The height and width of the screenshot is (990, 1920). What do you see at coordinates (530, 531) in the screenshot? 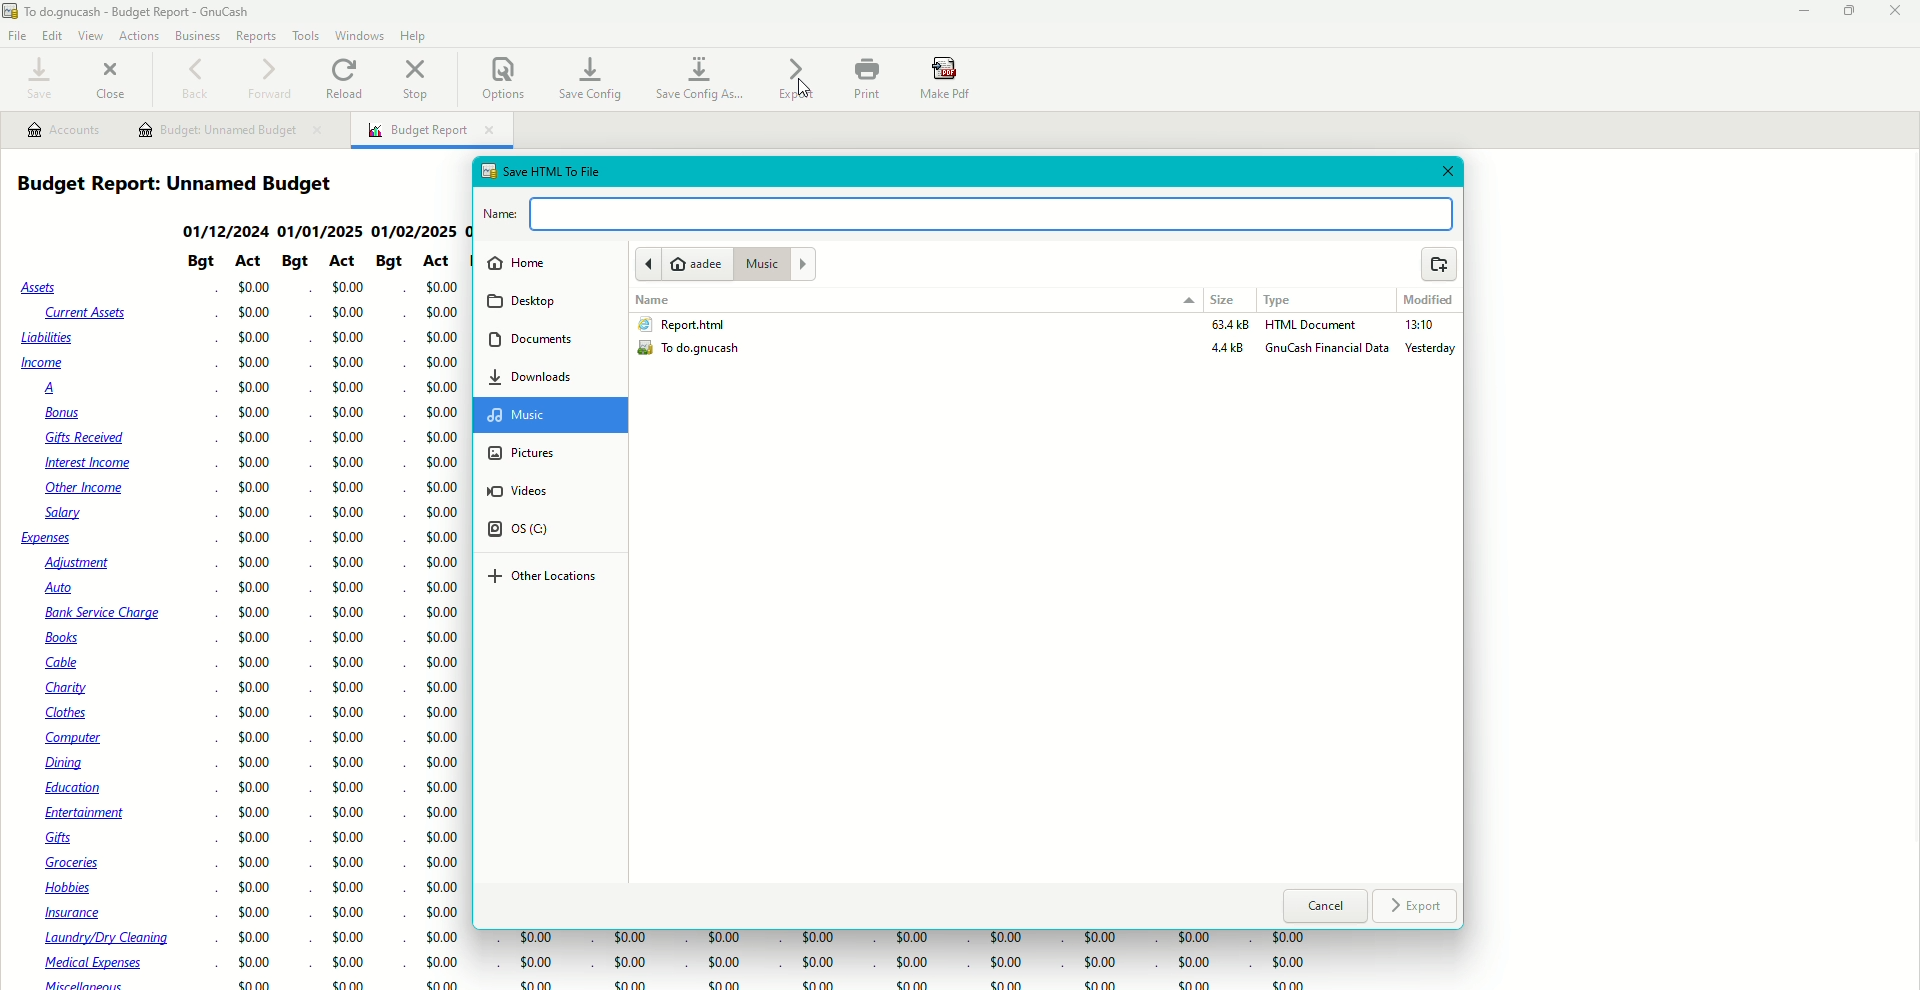
I see `OS` at bounding box center [530, 531].